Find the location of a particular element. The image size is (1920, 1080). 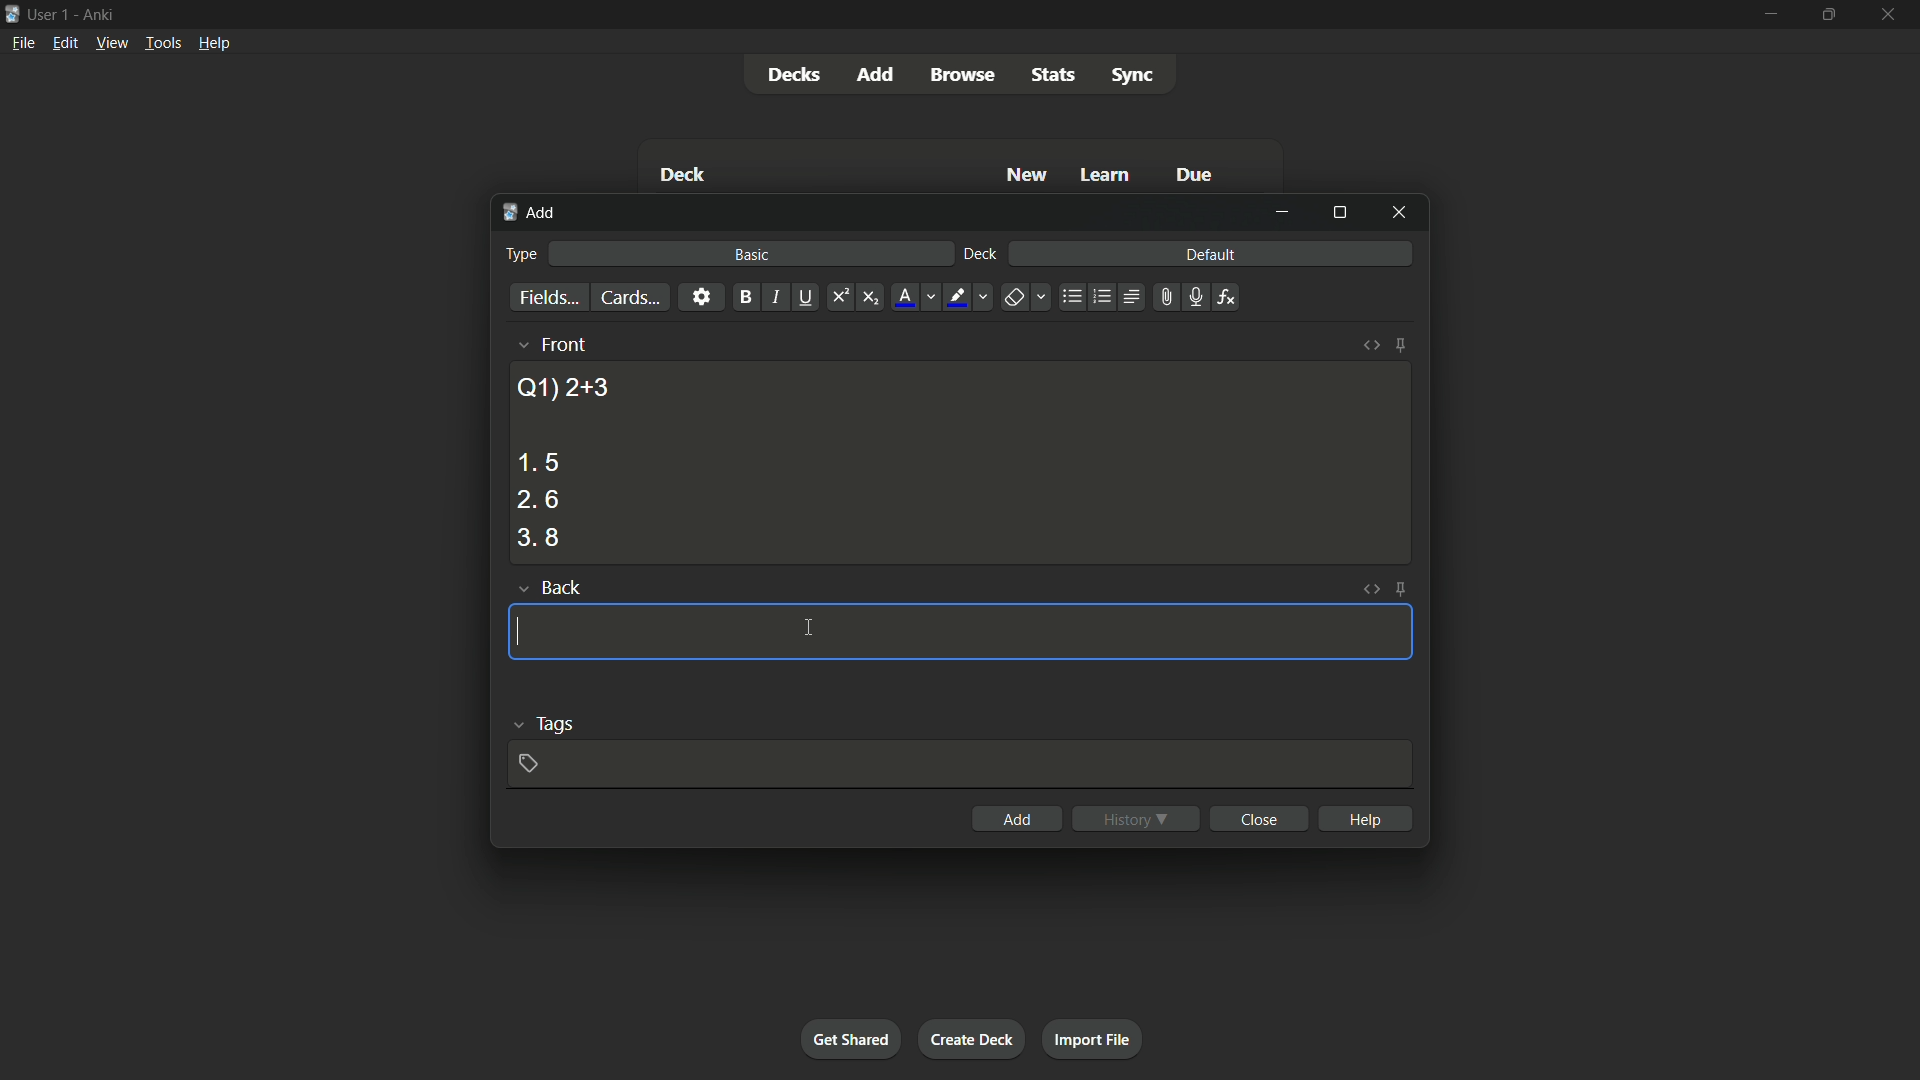

tags is located at coordinates (556, 722).